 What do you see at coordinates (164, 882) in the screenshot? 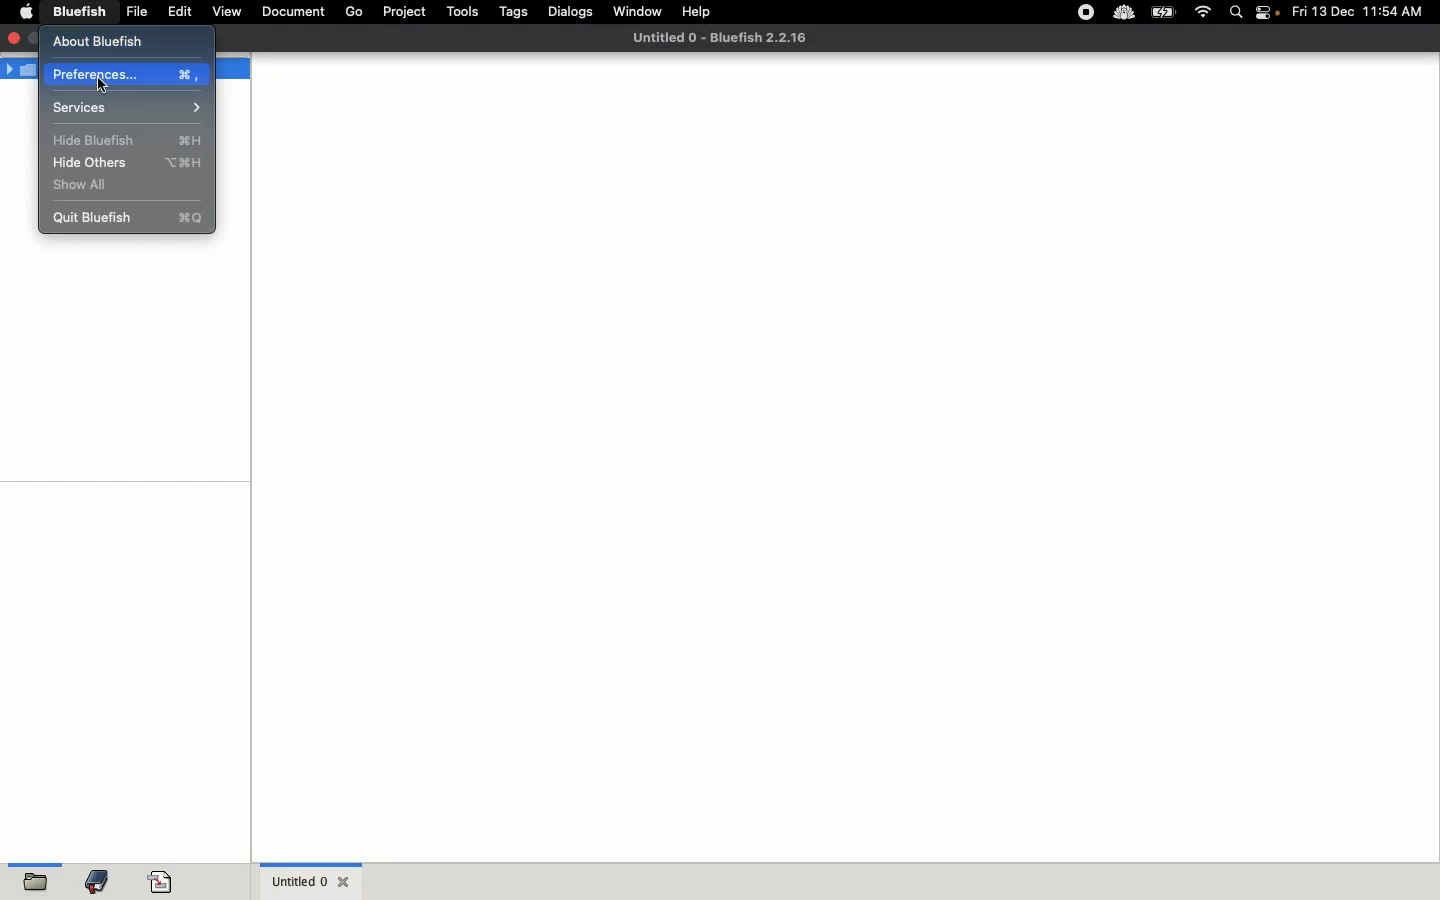
I see `Bookmark` at bounding box center [164, 882].